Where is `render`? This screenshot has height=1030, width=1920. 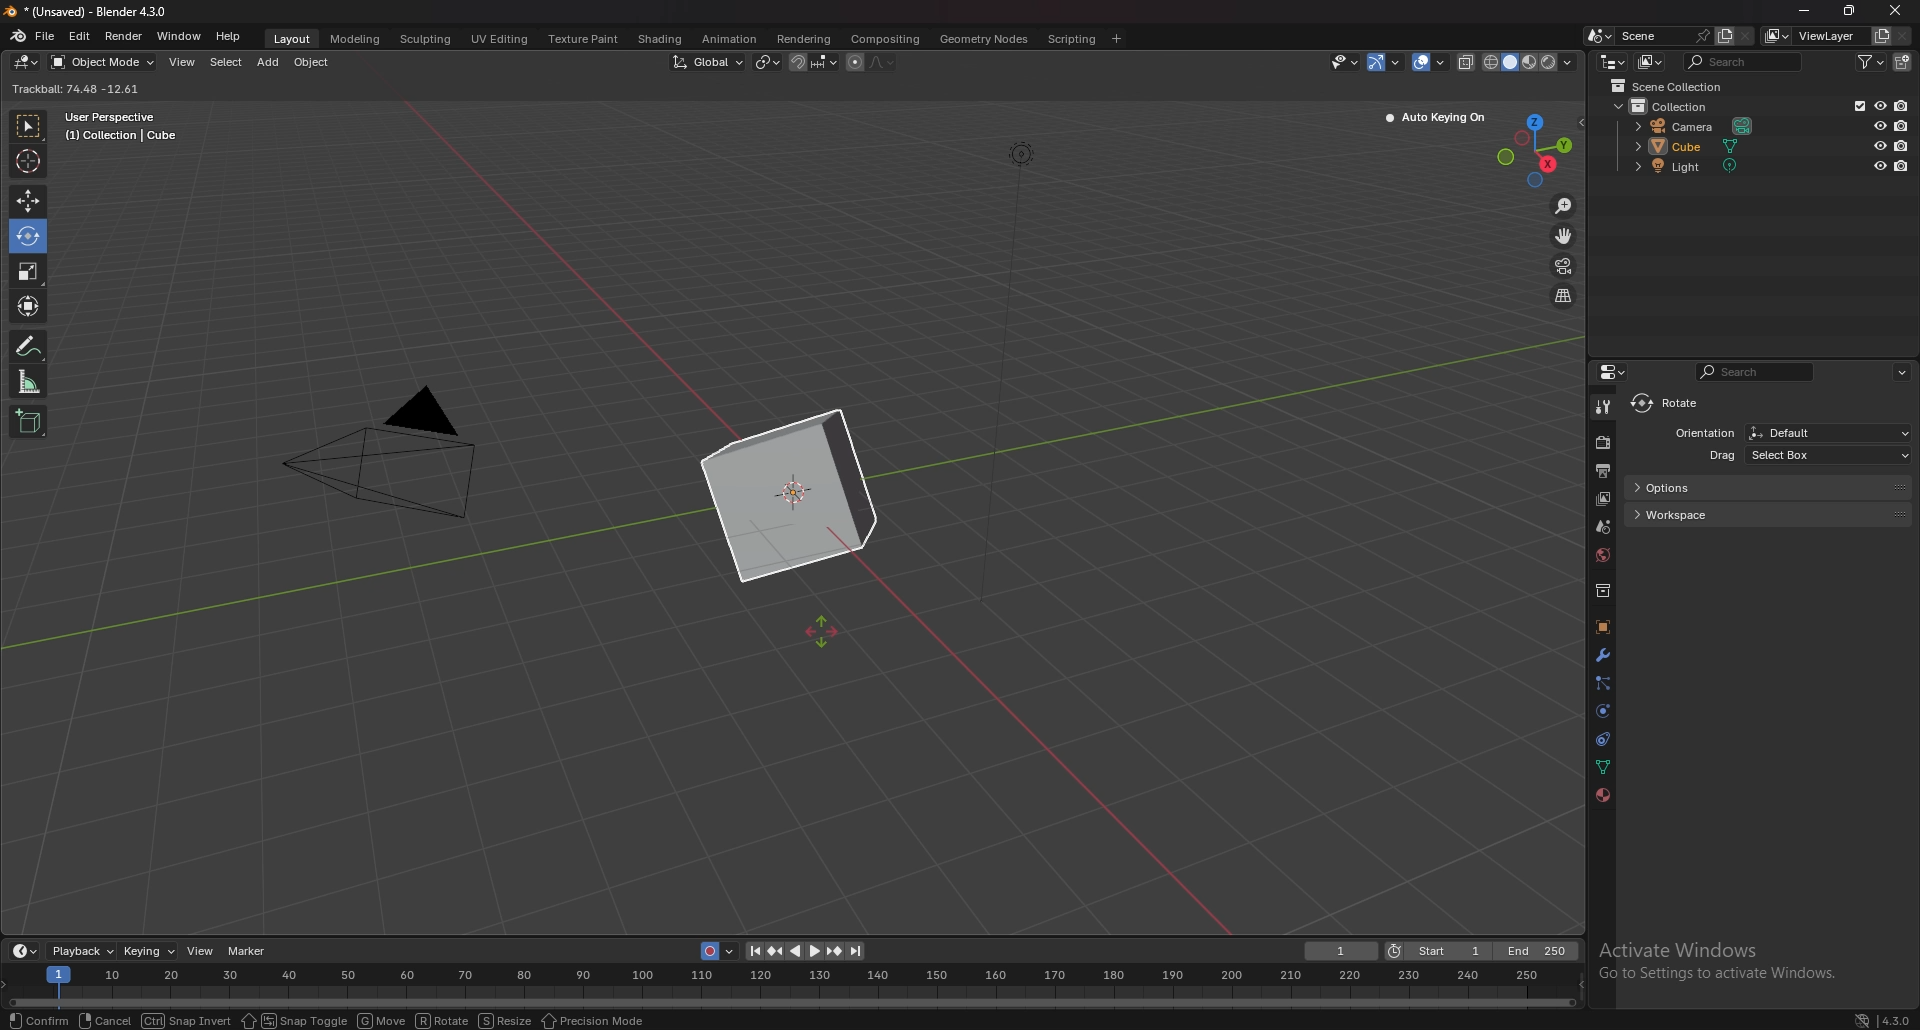 render is located at coordinates (123, 35).